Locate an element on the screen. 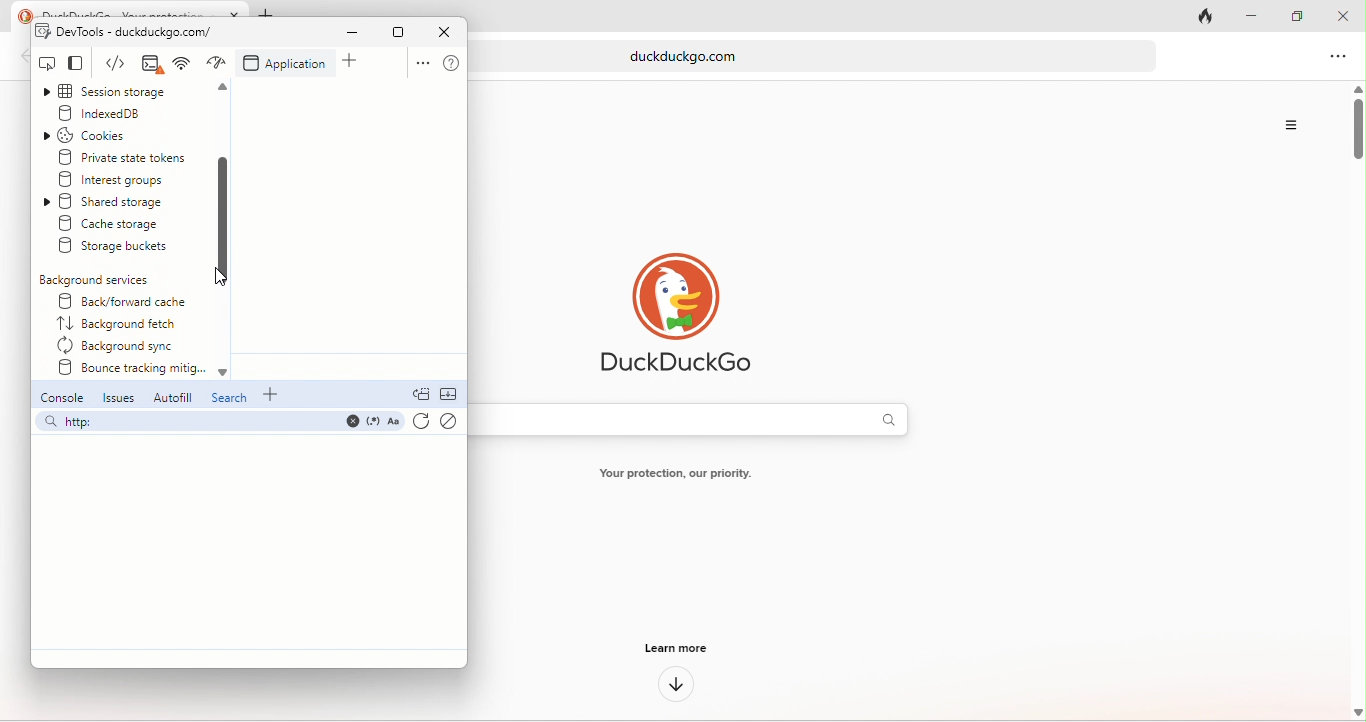 The image size is (1366, 722). console is located at coordinates (60, 399).